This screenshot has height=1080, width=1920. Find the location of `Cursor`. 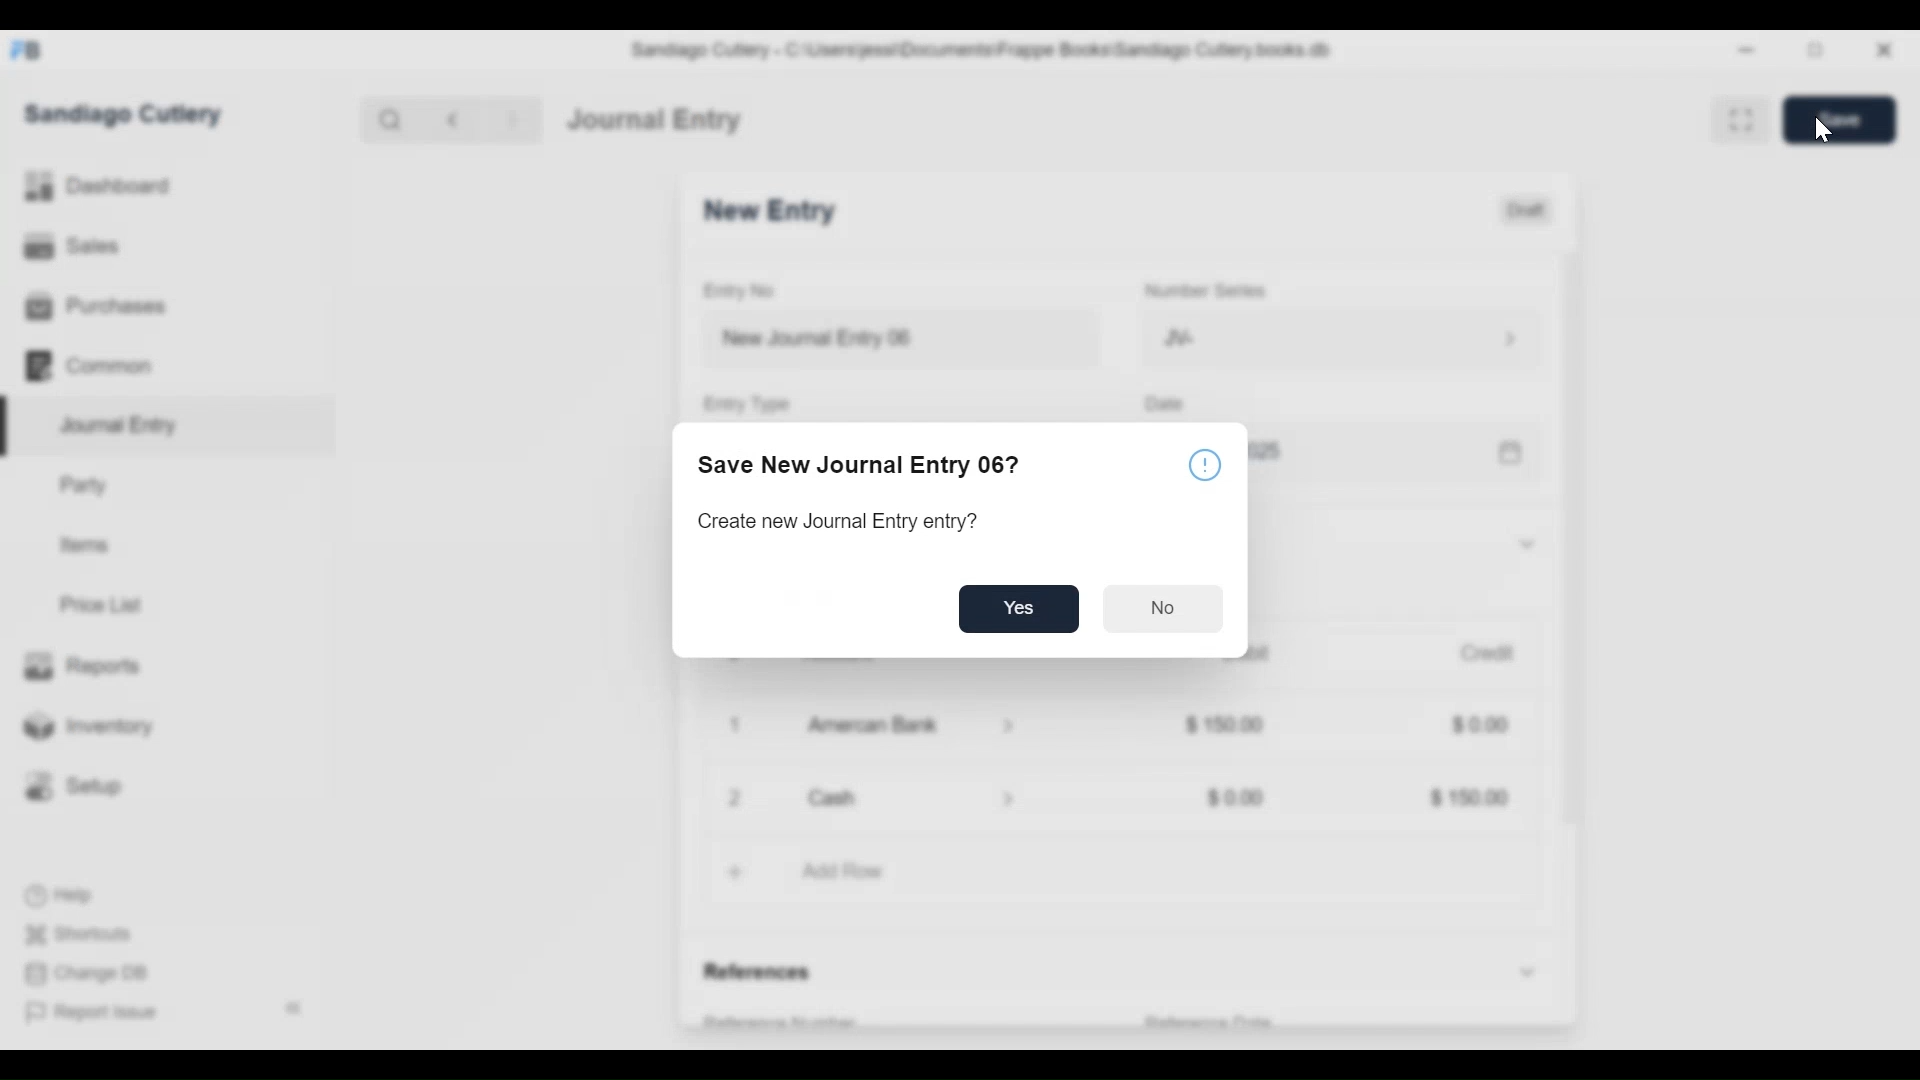

Cursor is located at coordinates (1826, 132).